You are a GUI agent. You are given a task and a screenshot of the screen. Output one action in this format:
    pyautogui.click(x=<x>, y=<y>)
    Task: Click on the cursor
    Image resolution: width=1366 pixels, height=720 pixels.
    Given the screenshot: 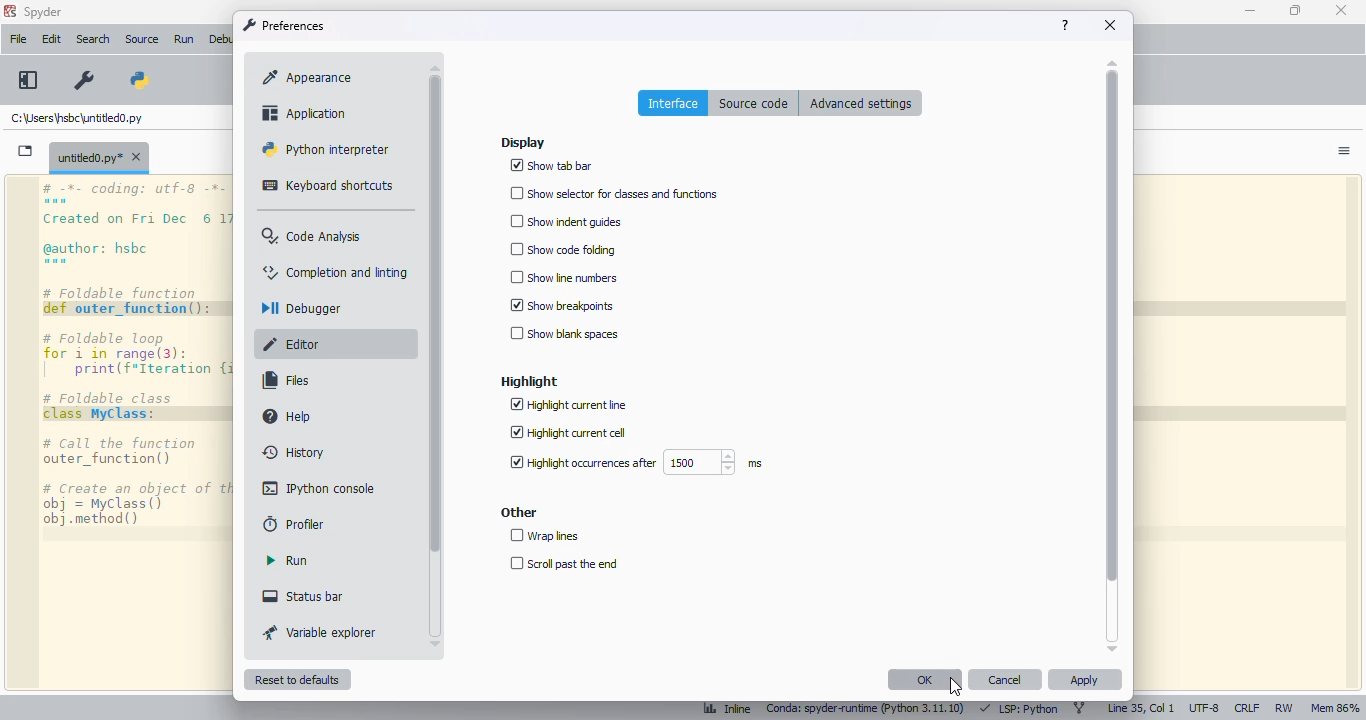 What is the action you would take?
    pyautogui.click(x=955, y=687)
    